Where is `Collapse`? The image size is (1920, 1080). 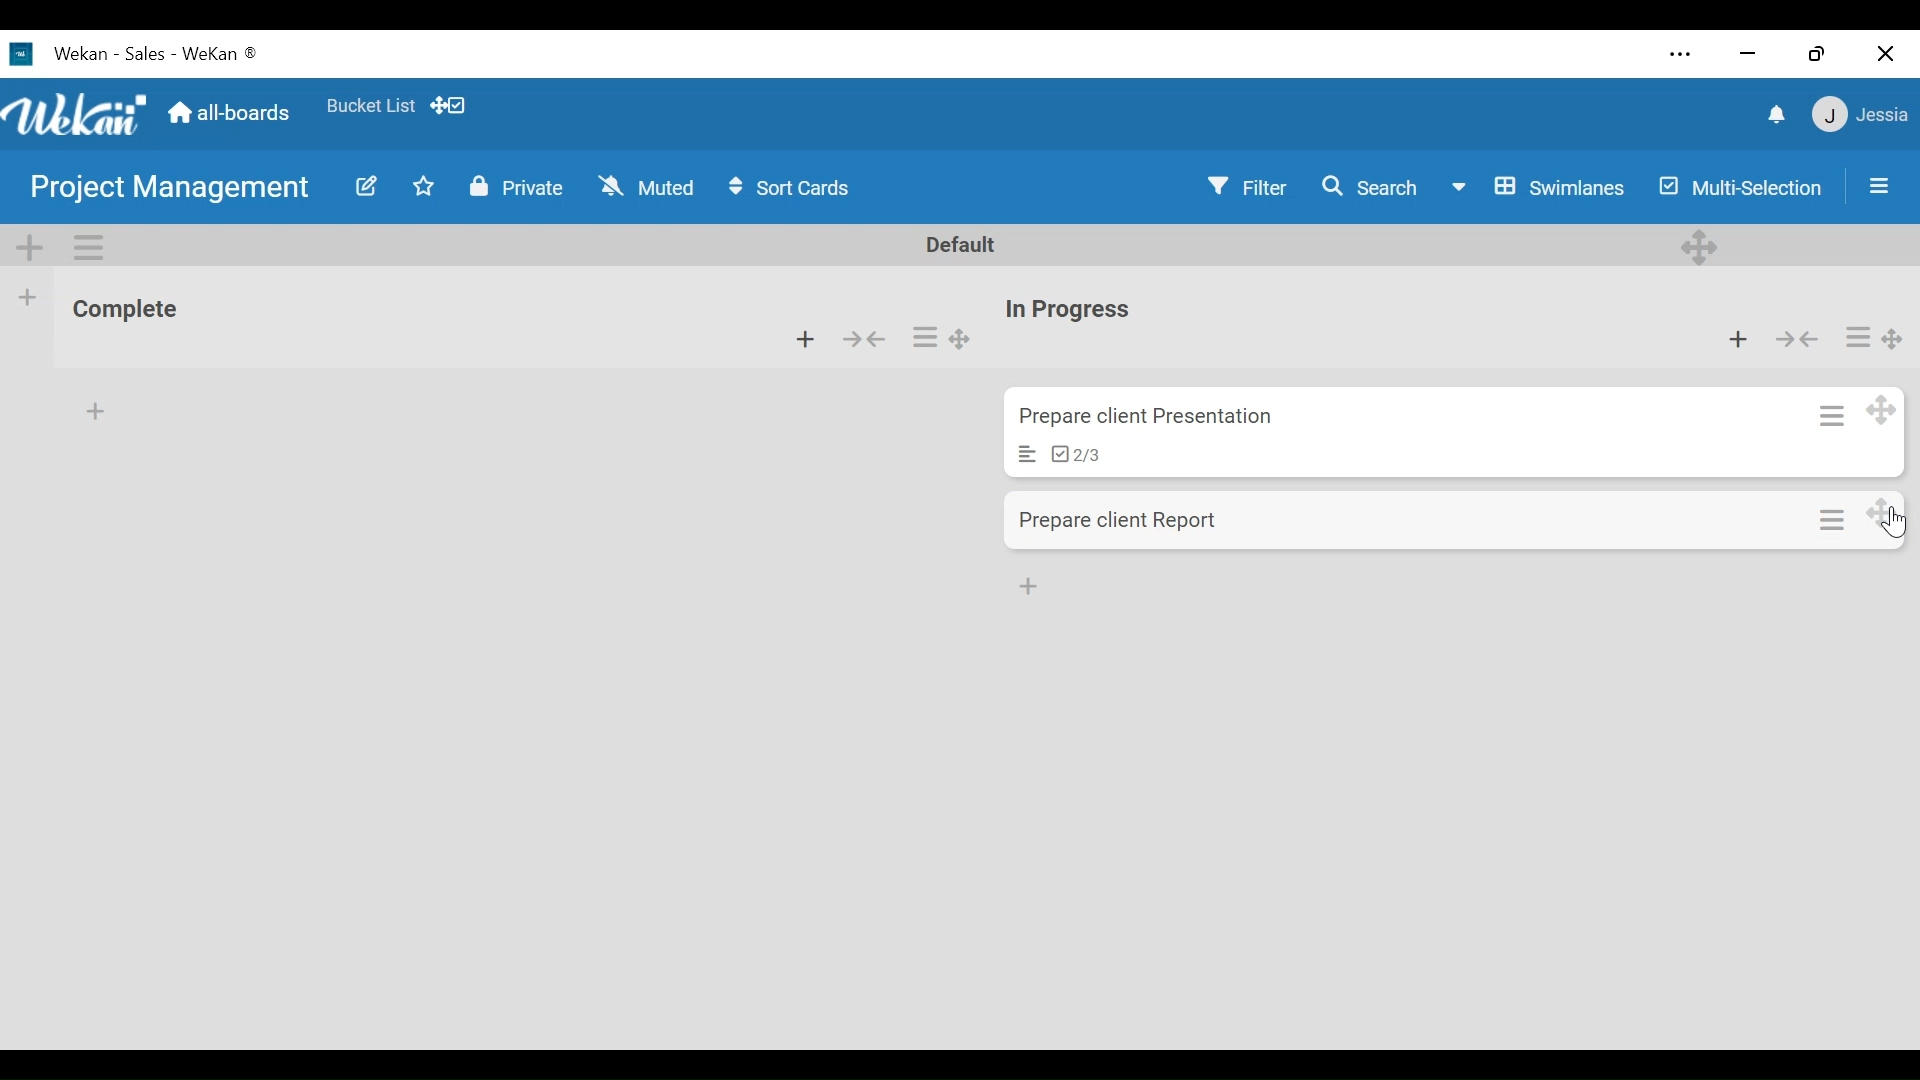
Collapse is located at coordinates (868, 340).